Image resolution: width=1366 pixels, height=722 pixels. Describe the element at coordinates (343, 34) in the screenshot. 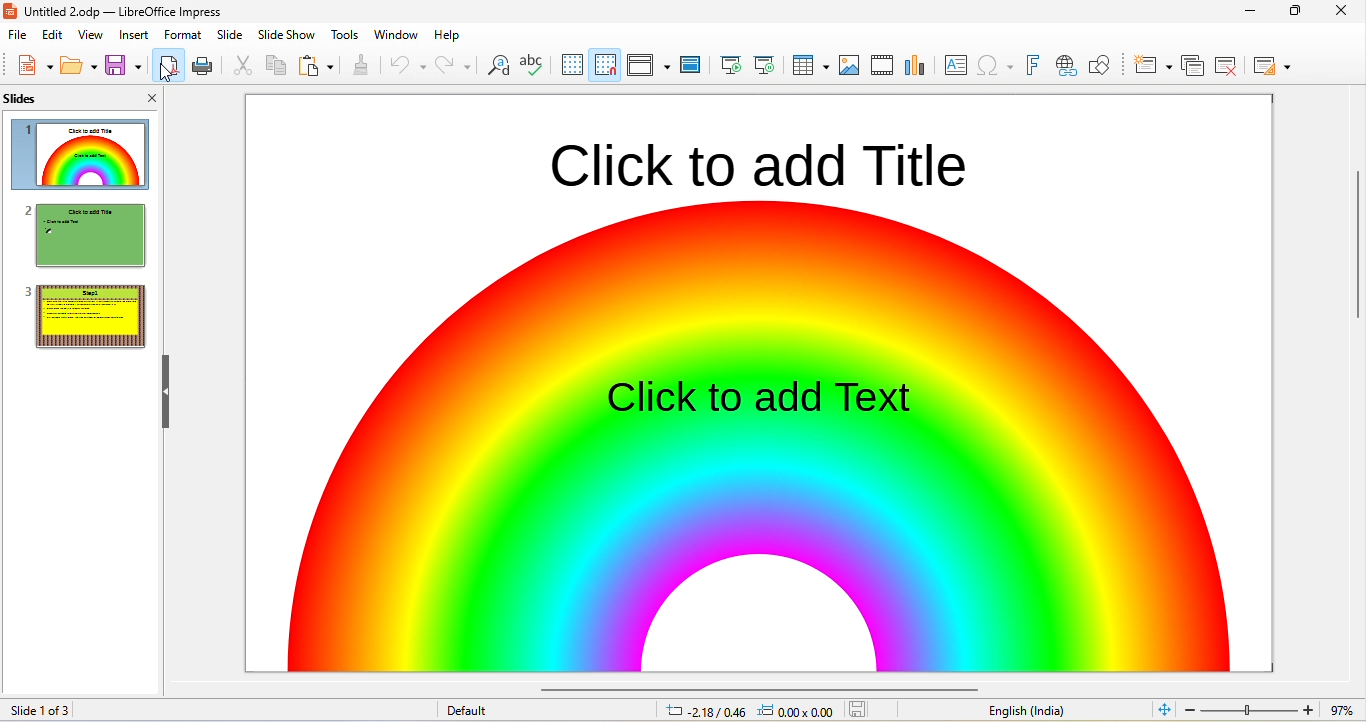

I see `tools` at that location.